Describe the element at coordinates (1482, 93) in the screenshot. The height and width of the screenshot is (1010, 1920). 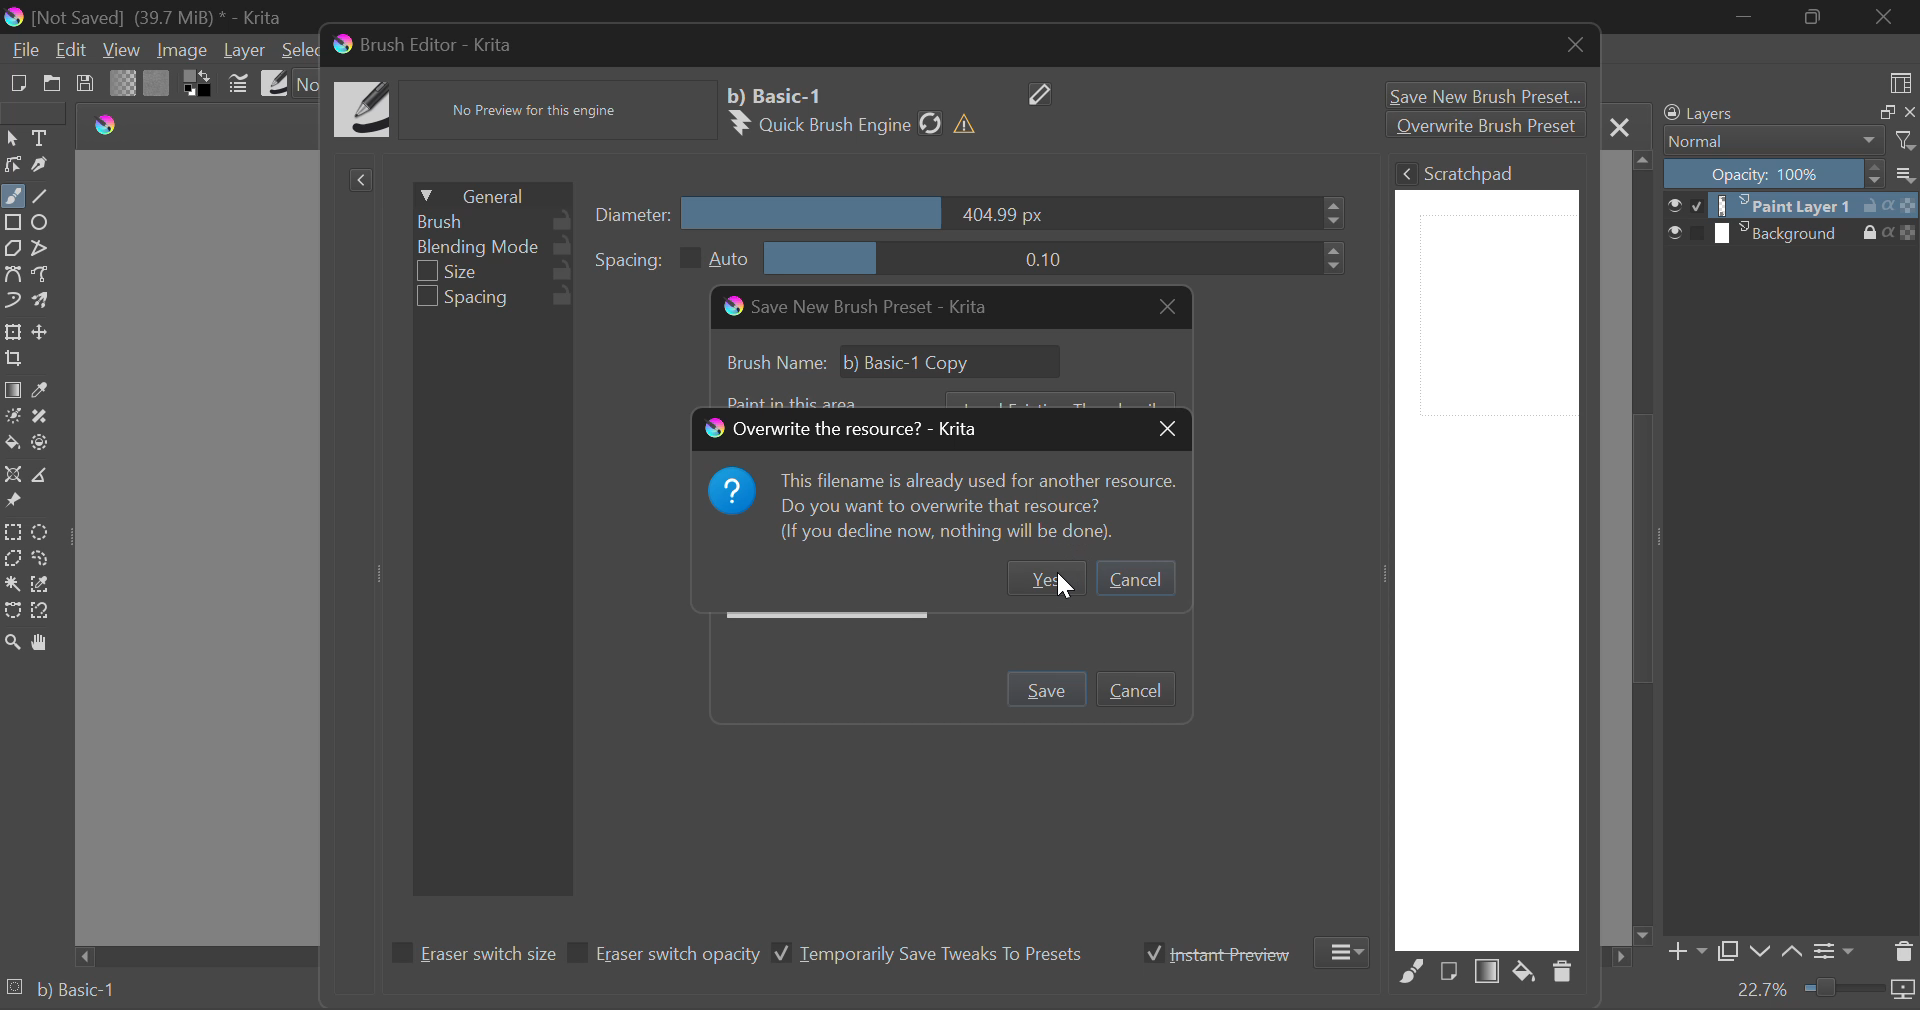
I see `Save New Brush Preset` at that location.